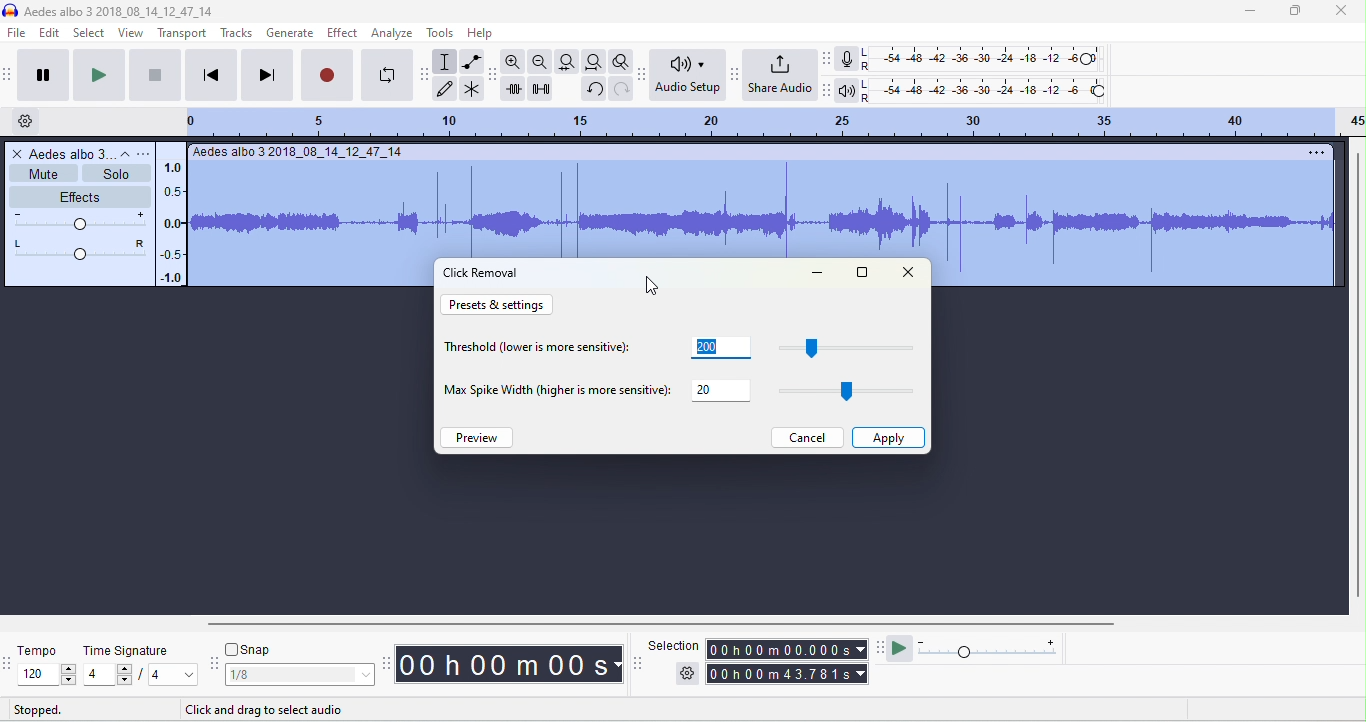 The width and height of the screenshot is (1366, 722). What do you see at coordinates (910, 271) in the screenshot?
I see `close` at bounding box center [910, 271].